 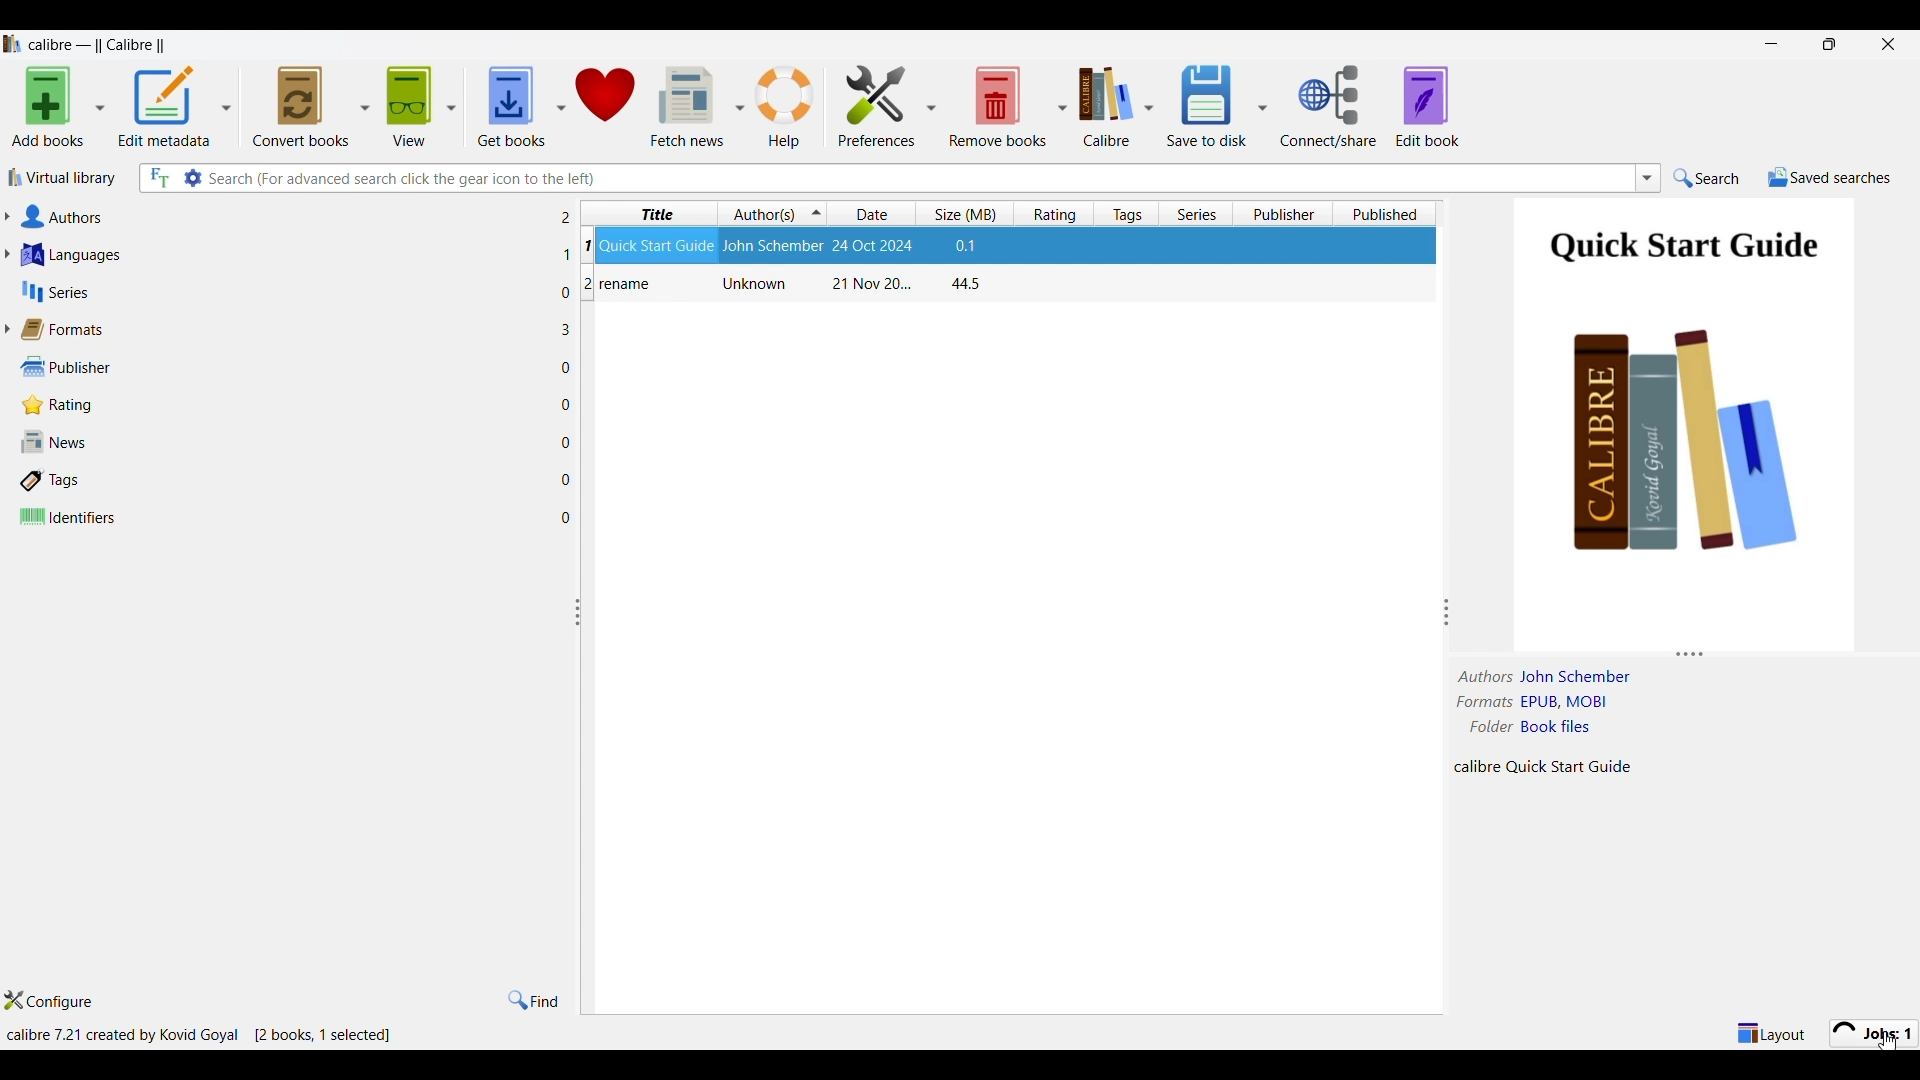 I want to click on Add book options, so click(x=99, y=108).